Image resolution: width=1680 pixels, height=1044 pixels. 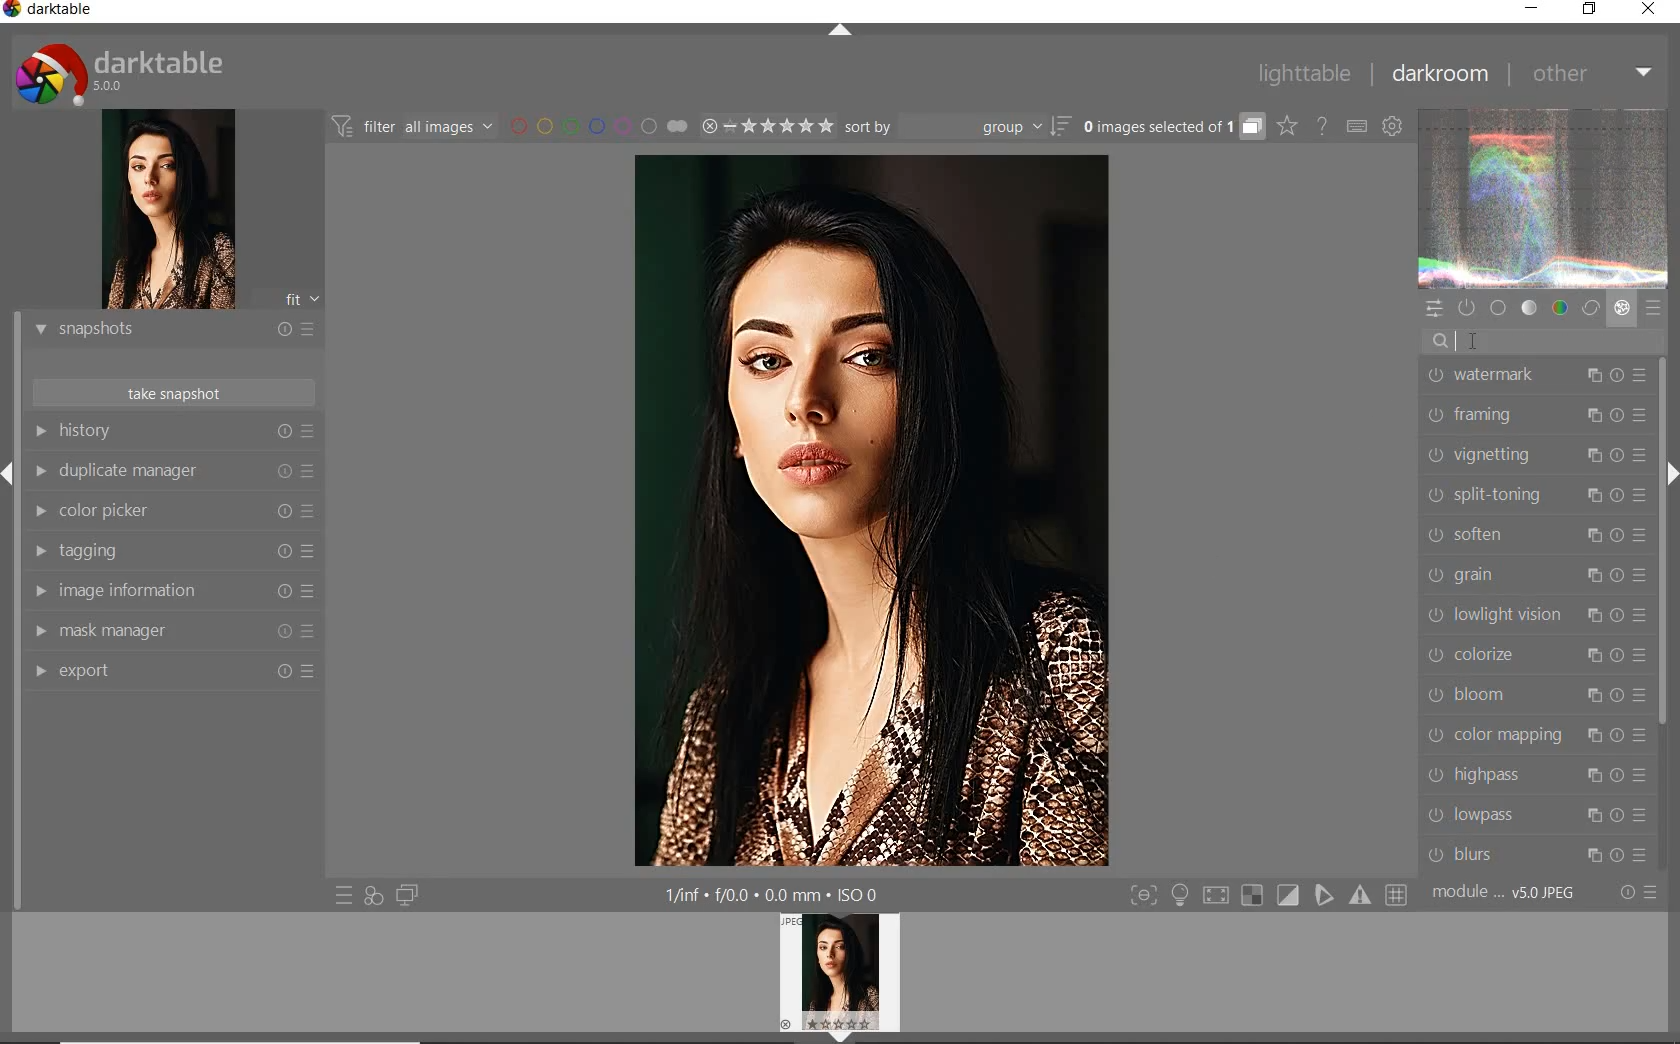 What do you see at coordinates (1218, 897) in the screenshot?
I see `sign ` at bounding box center [1218, 897].